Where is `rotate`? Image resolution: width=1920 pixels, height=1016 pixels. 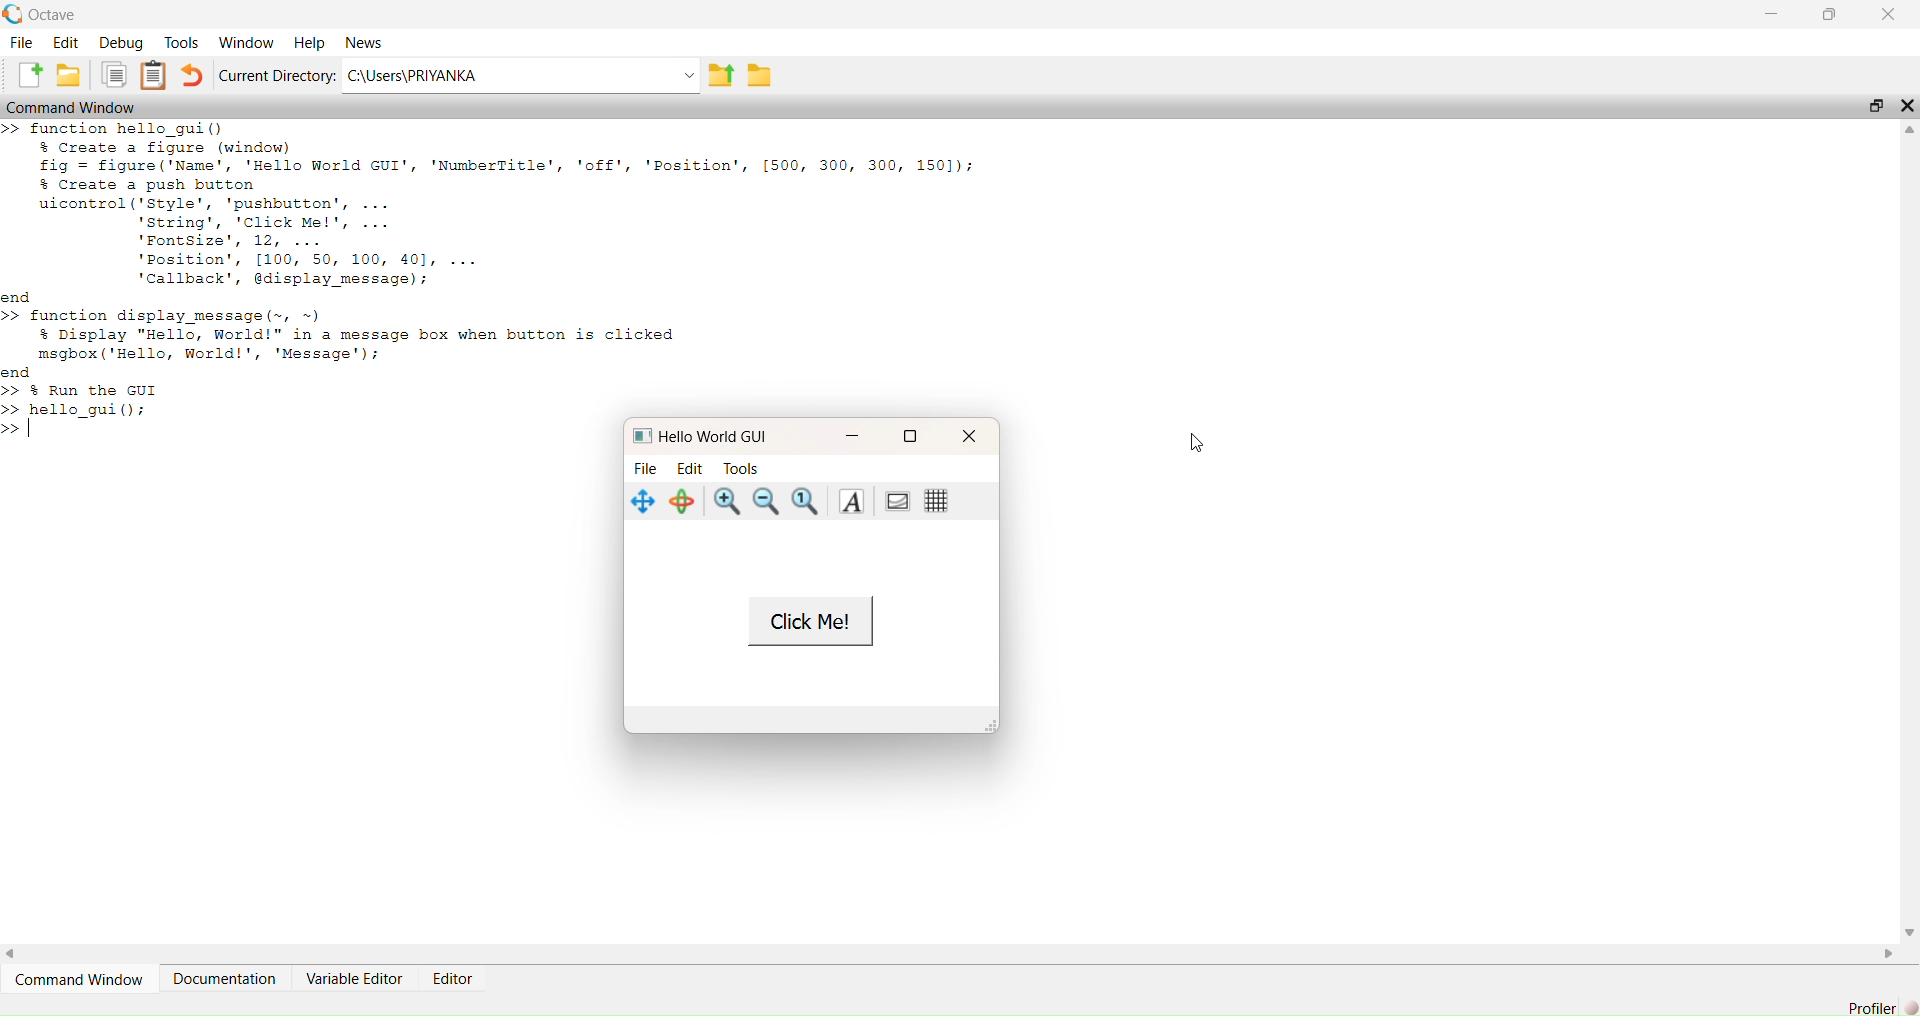 rotate is located at coordinates (682, 503).